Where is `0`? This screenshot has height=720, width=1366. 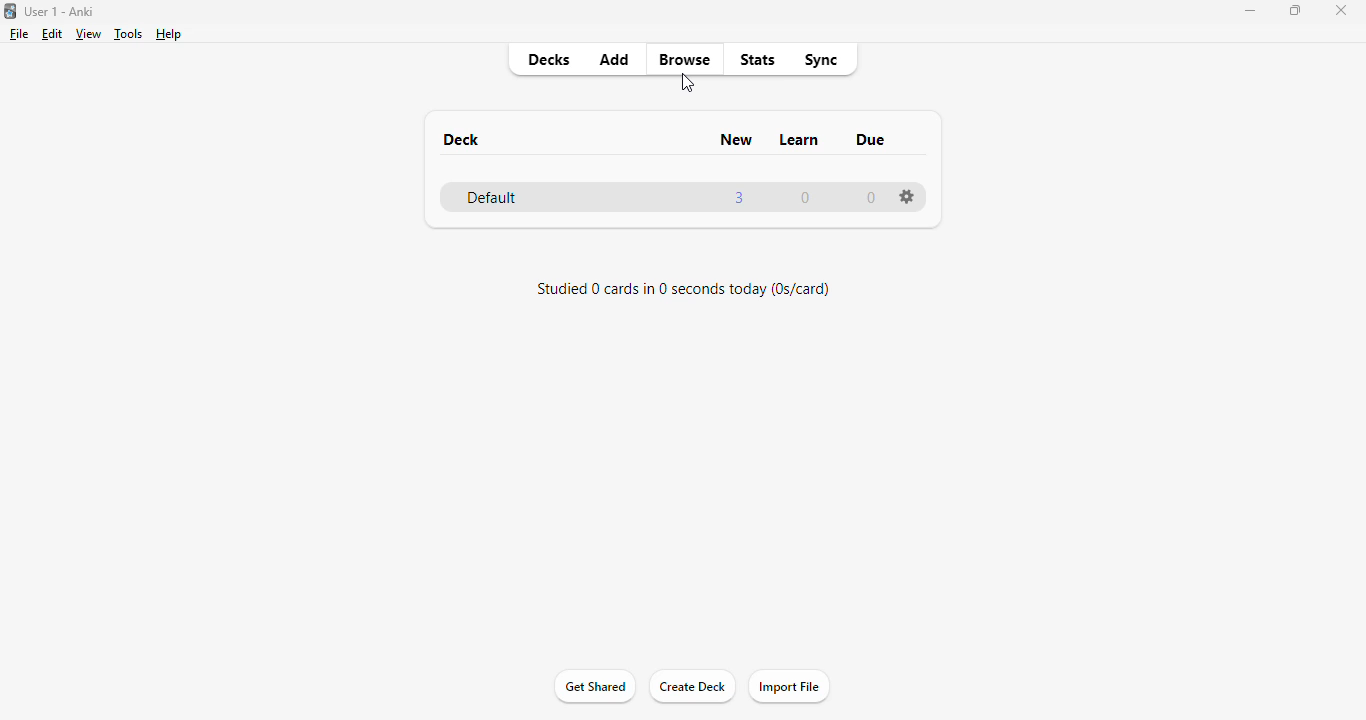 0 is located at coordinates (872, 199).